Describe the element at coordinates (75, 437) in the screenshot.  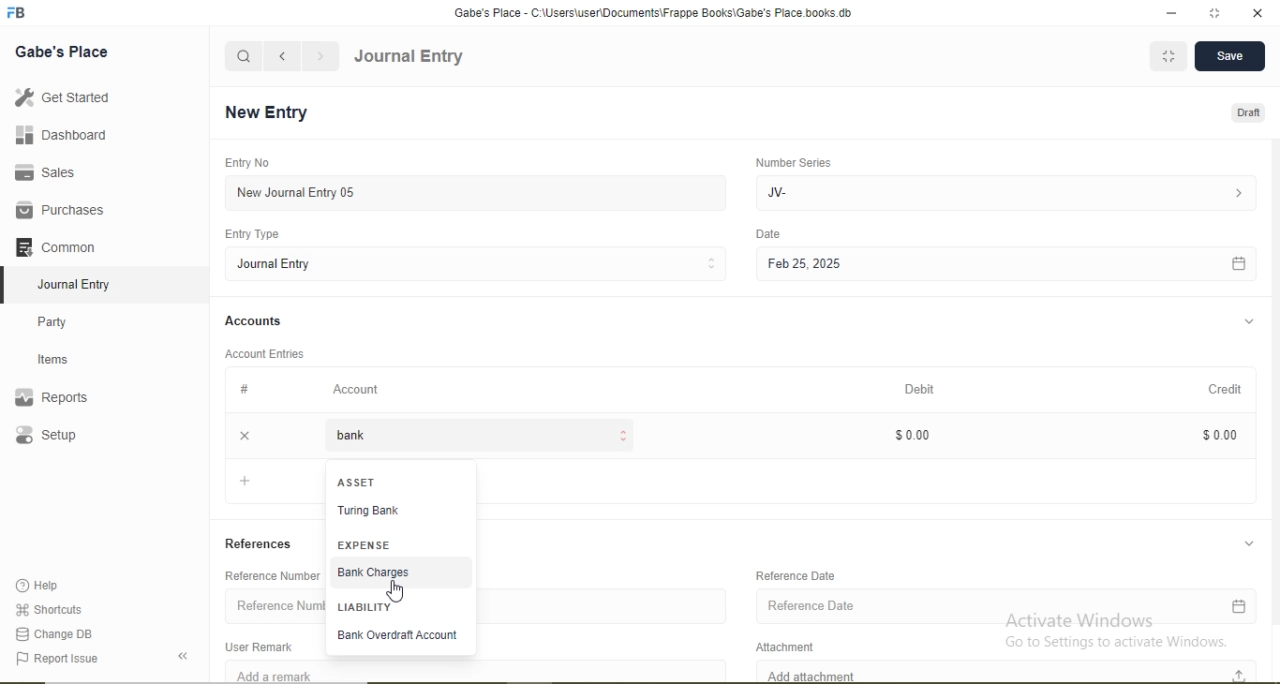
I see `Setup` at that location.